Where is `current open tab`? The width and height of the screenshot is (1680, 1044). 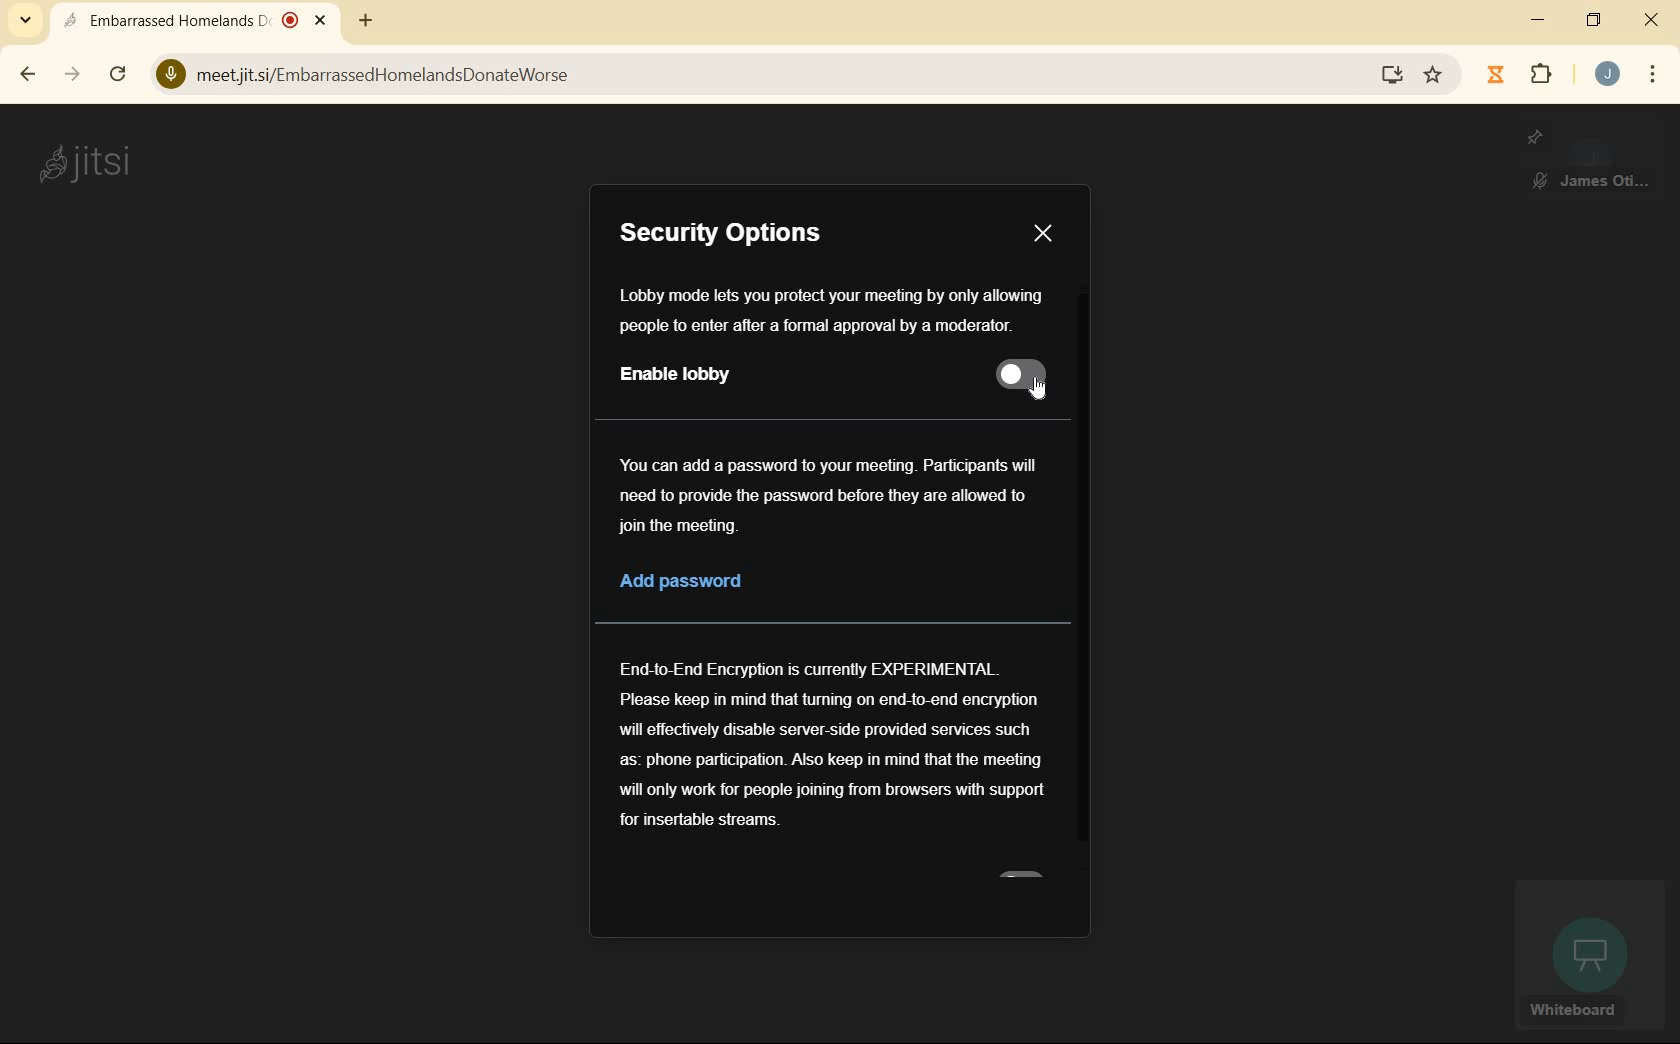
current open tab is located at coordinates (200, 23).